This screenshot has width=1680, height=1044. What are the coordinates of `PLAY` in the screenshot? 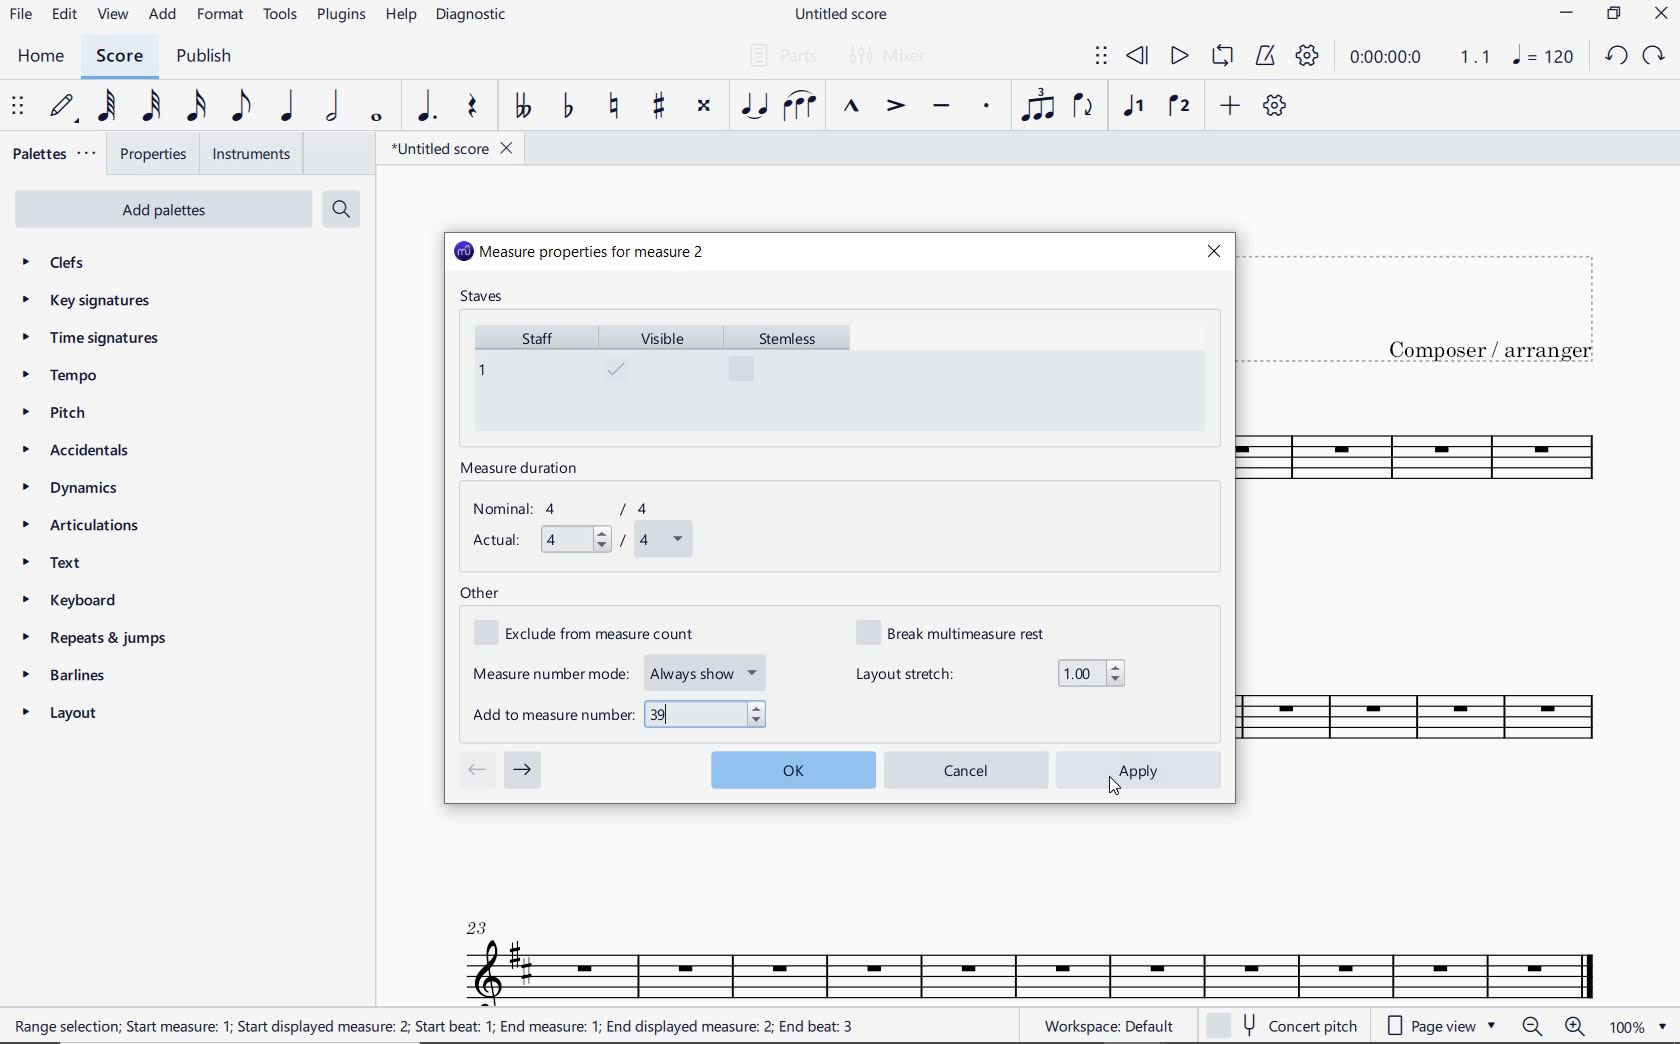 It's located at (1177, 57).